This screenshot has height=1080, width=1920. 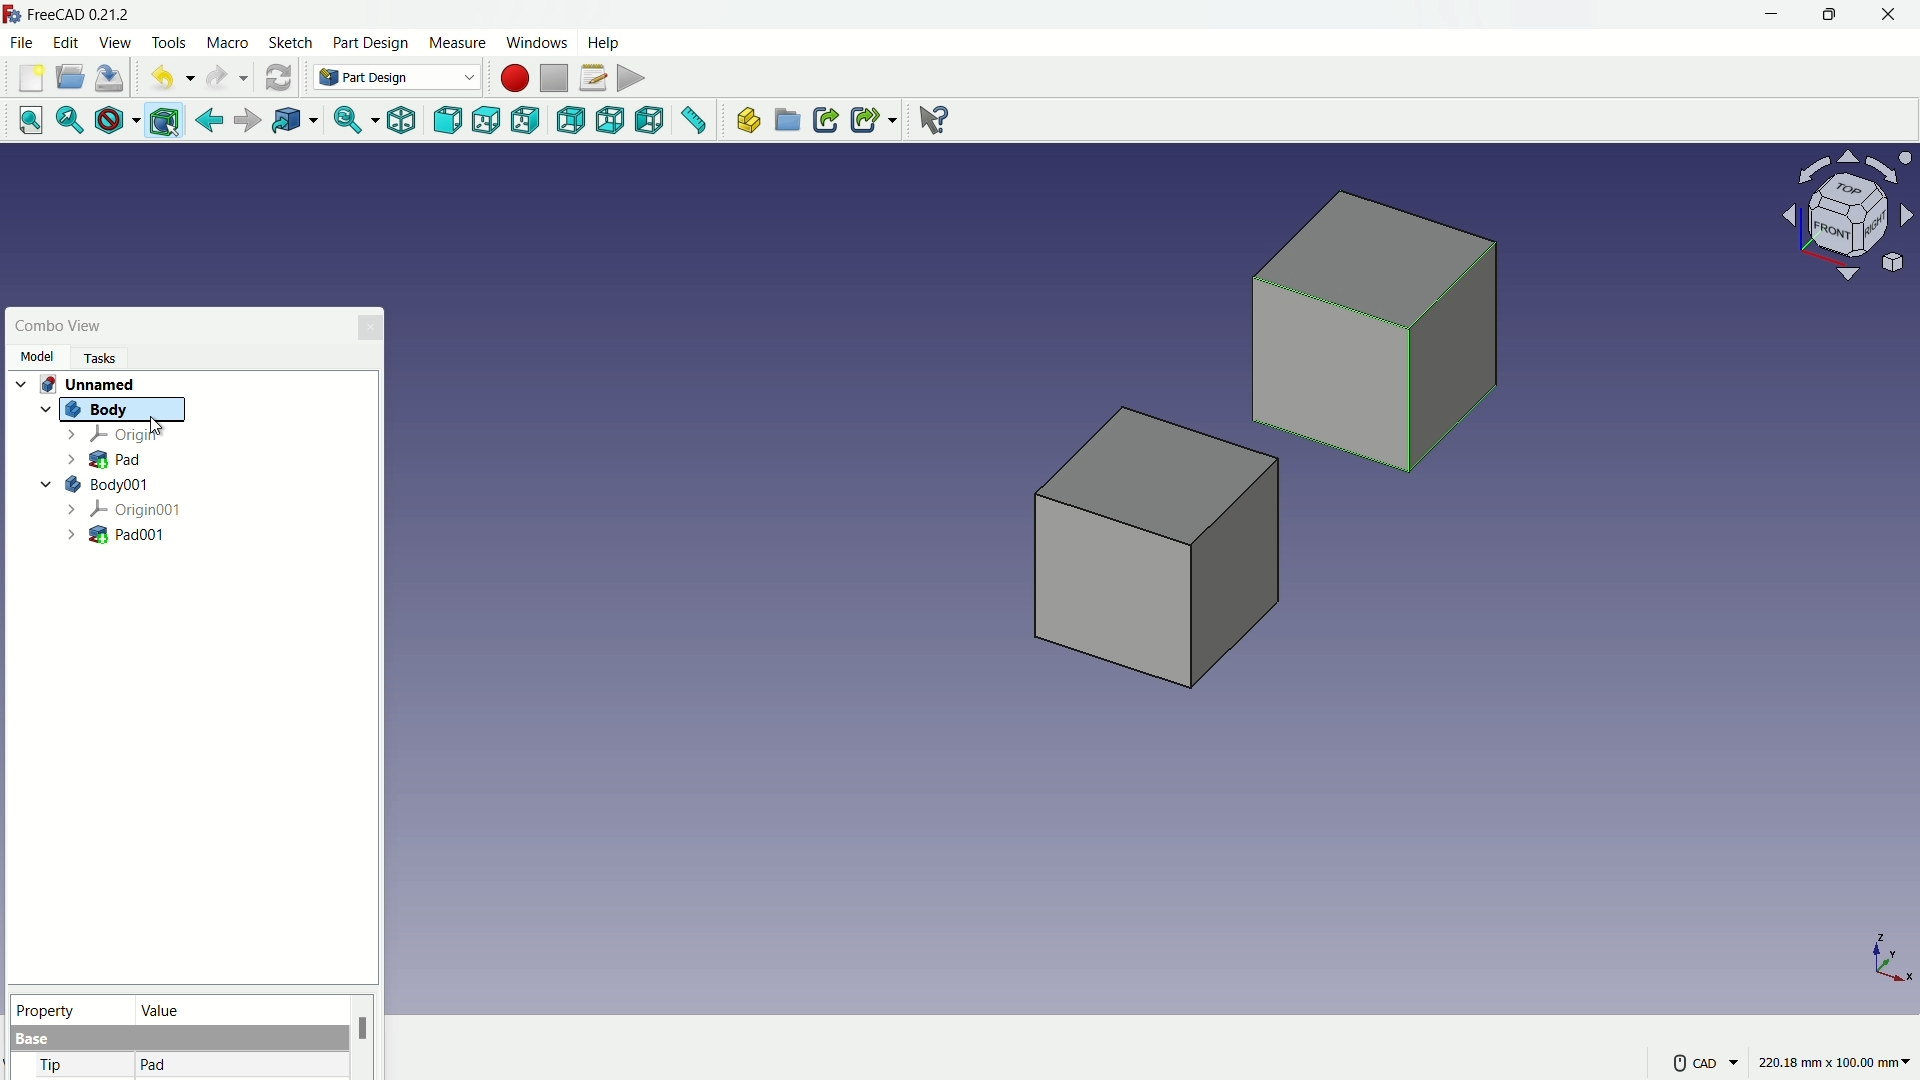 I want to click on fit selection, so click(x=65, y=121).